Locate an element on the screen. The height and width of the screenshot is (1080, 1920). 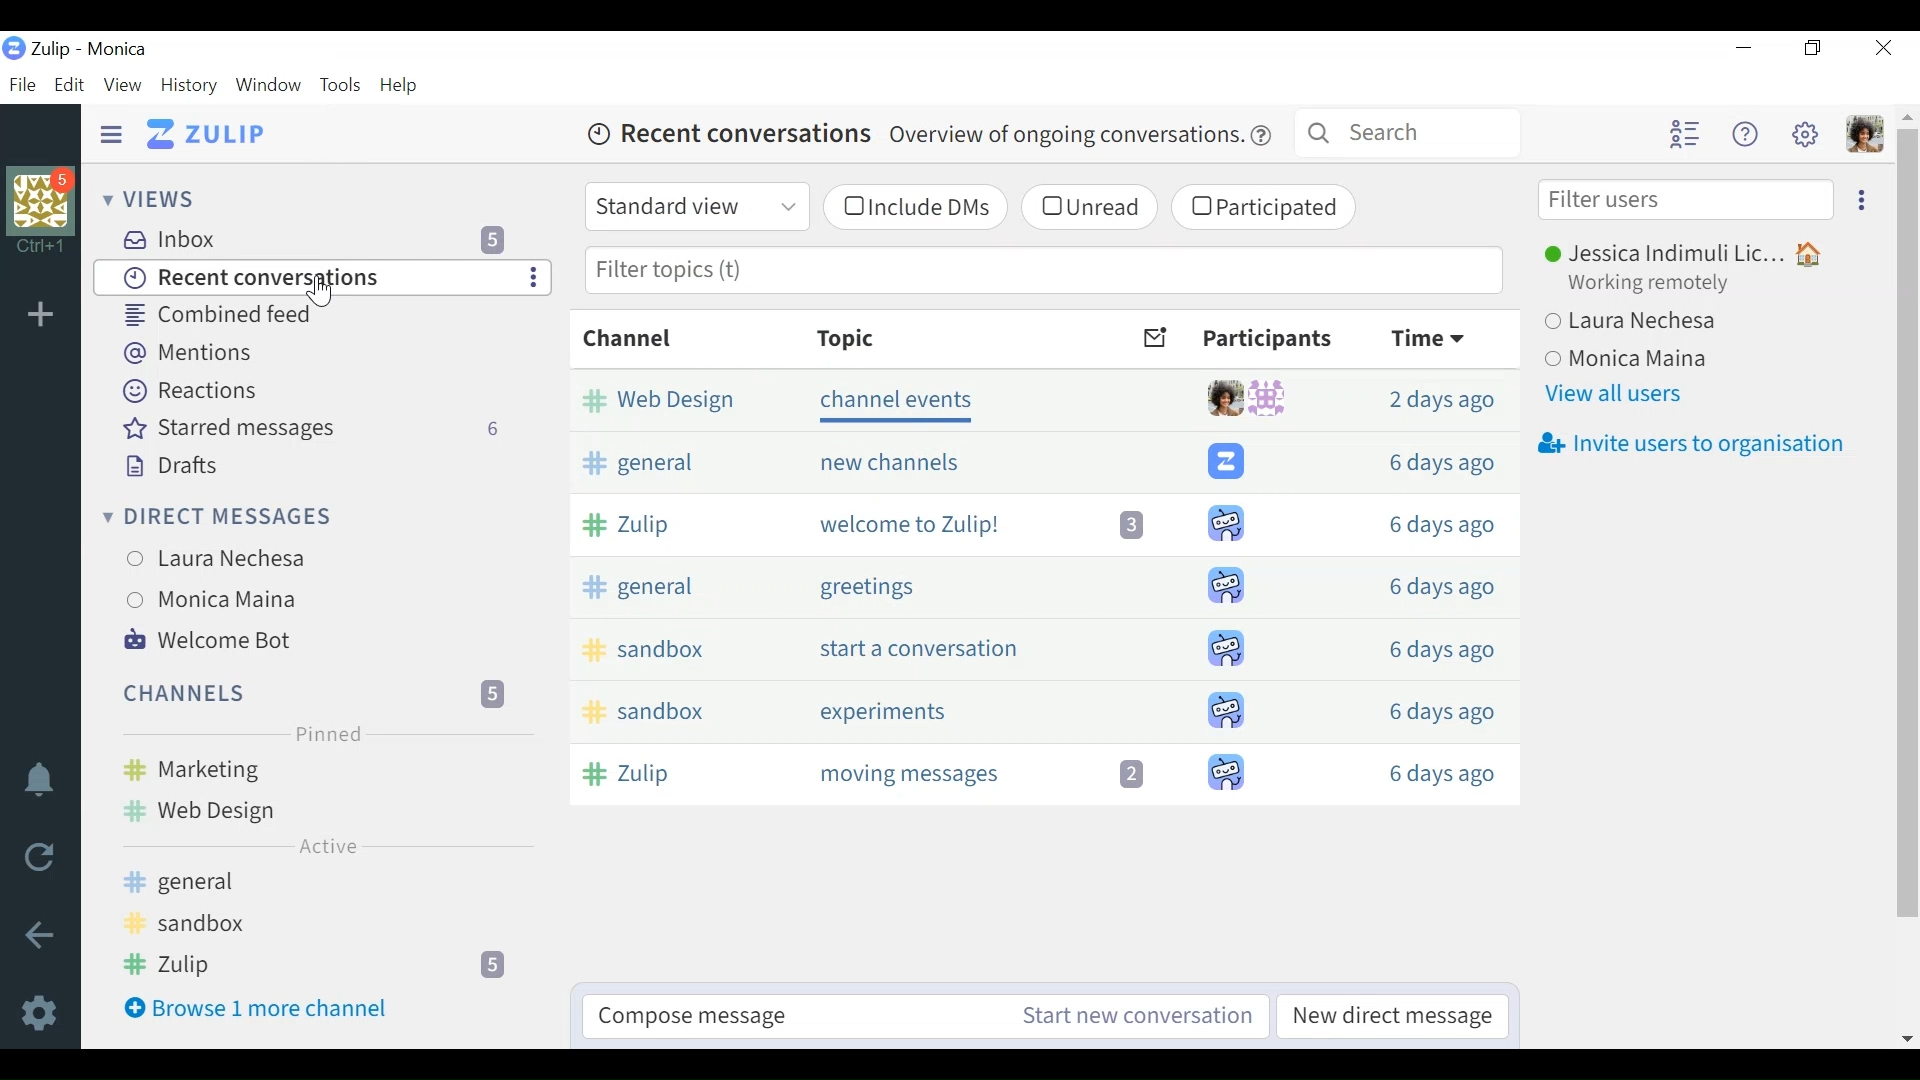
Tools is located at coordinates (341, 85).